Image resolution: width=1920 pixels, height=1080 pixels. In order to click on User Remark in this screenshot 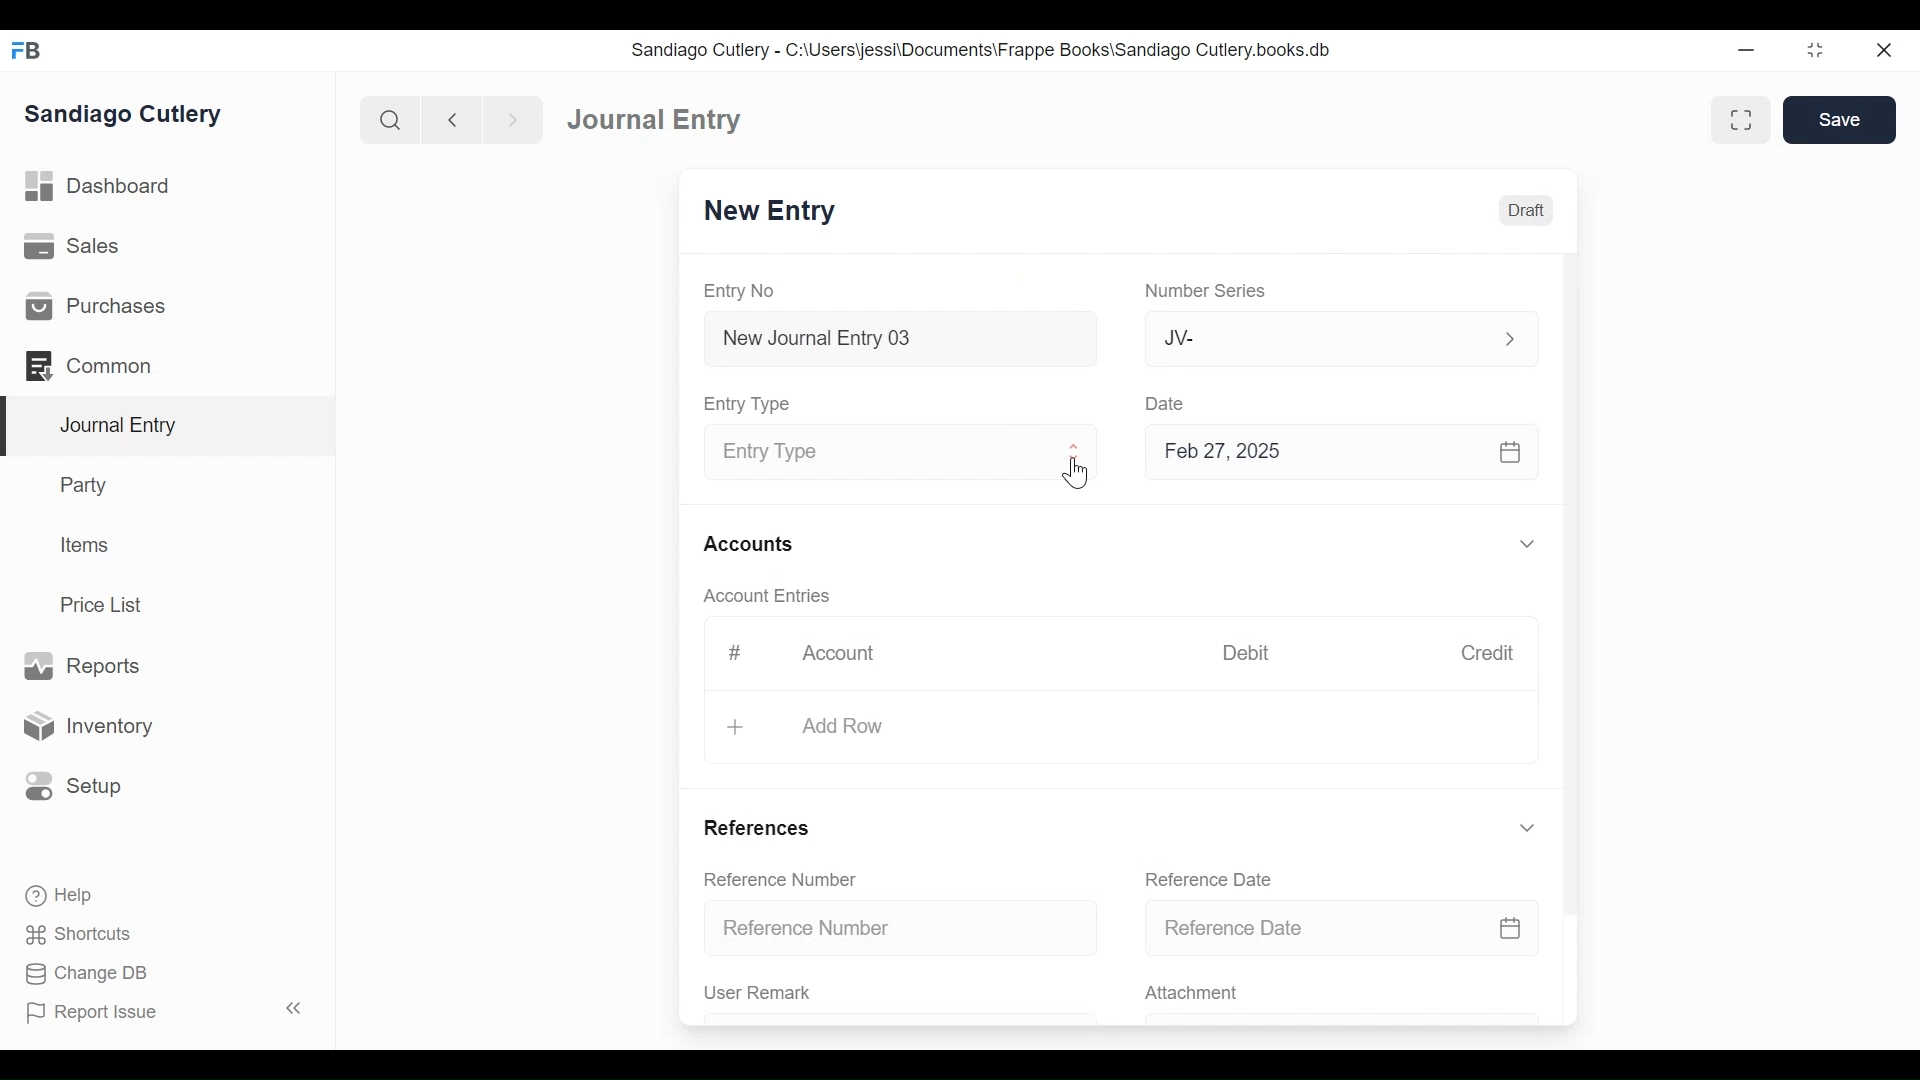, I will do `click(770, 994)`.